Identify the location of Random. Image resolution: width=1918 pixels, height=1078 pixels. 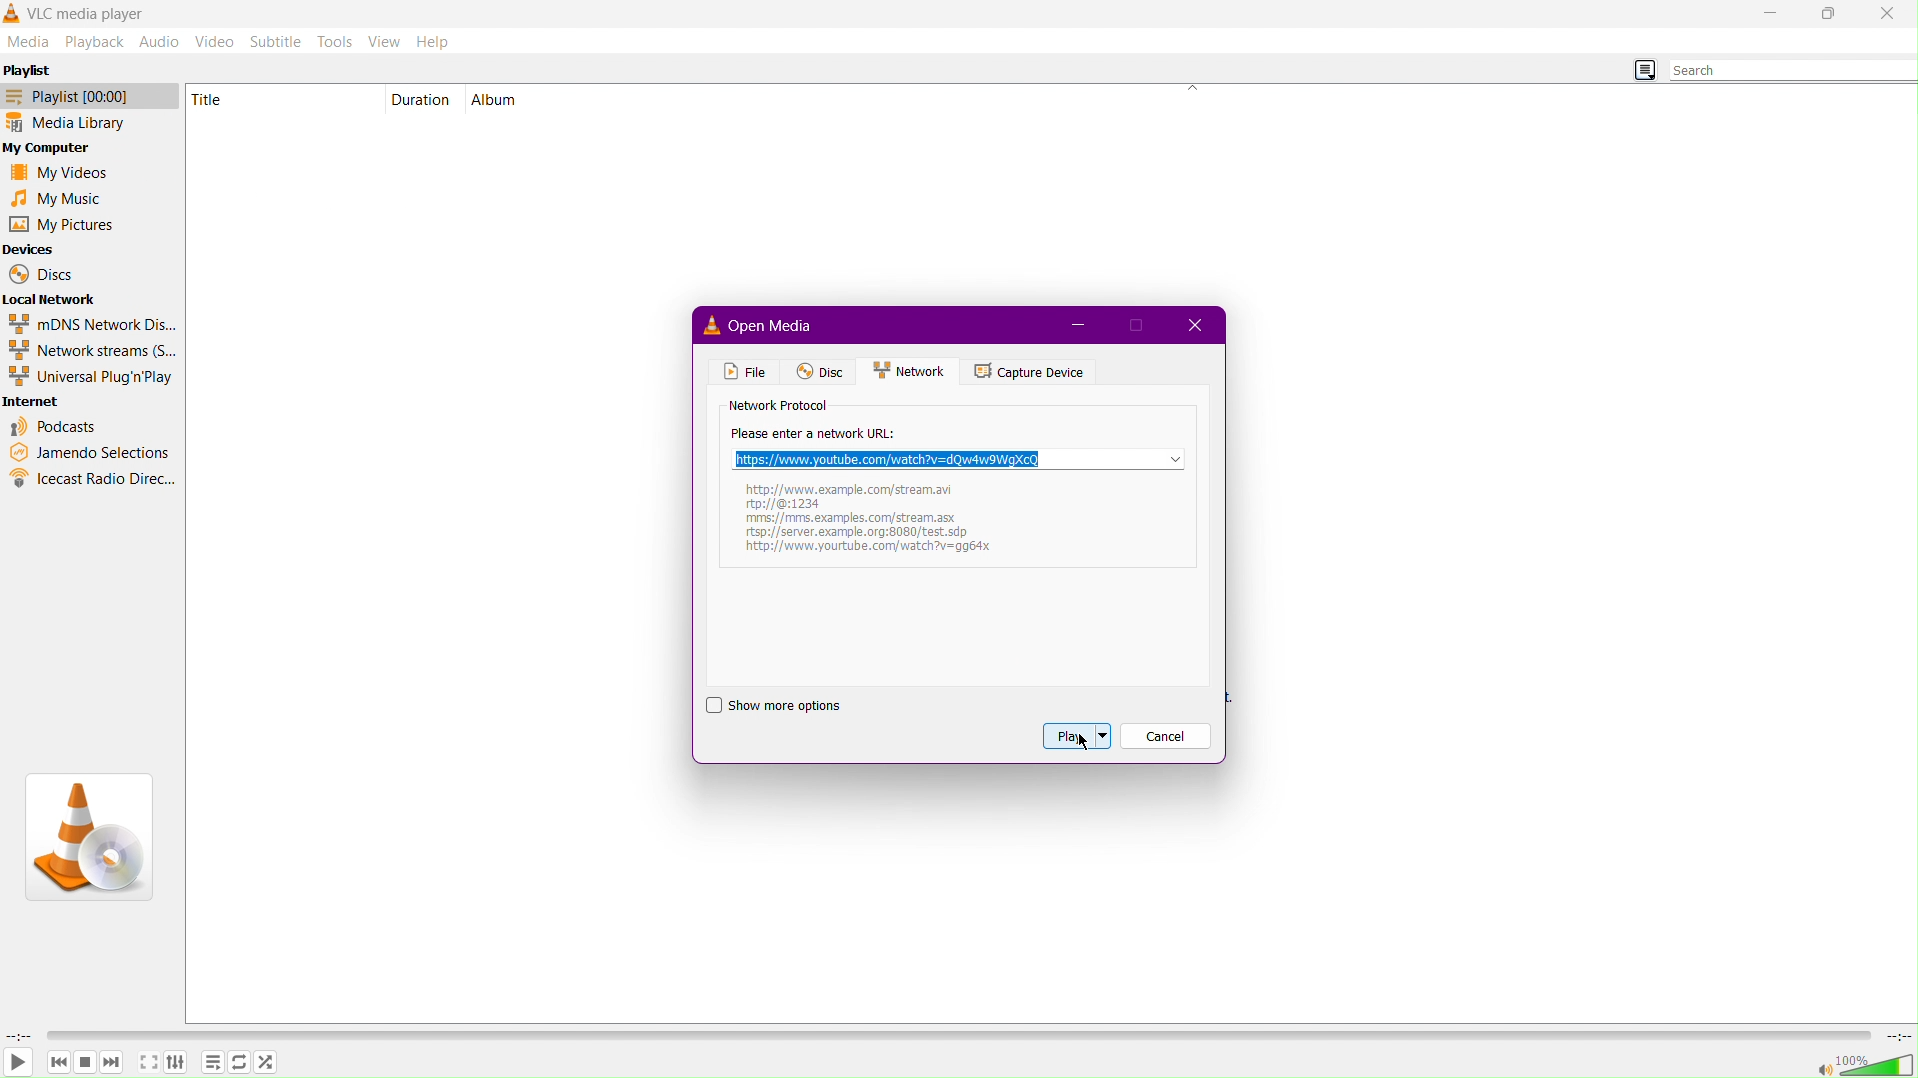
(271, 1063).